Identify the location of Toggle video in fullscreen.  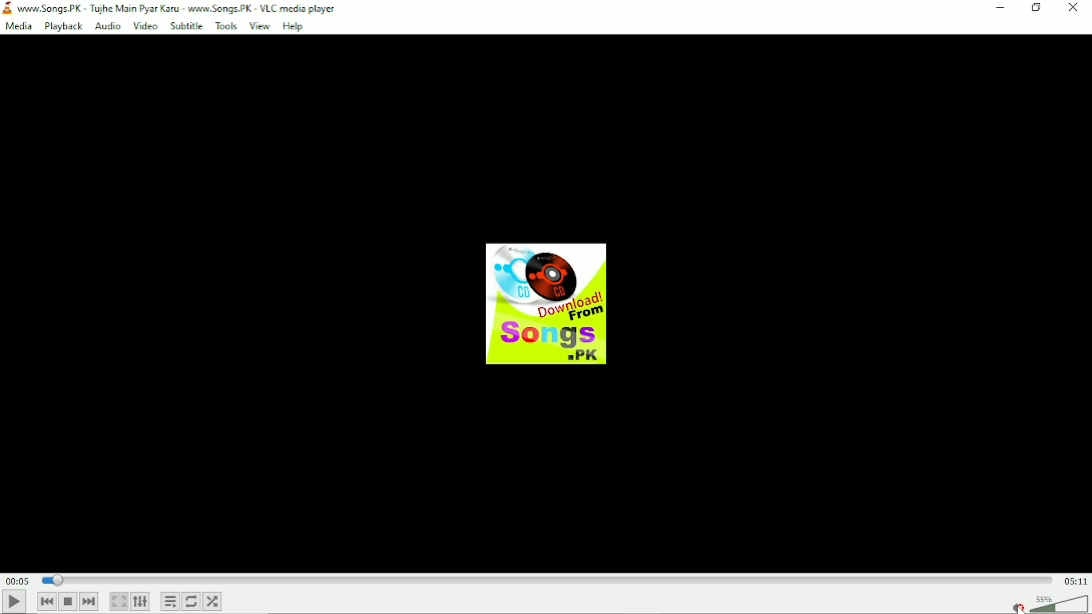
(119, 601).